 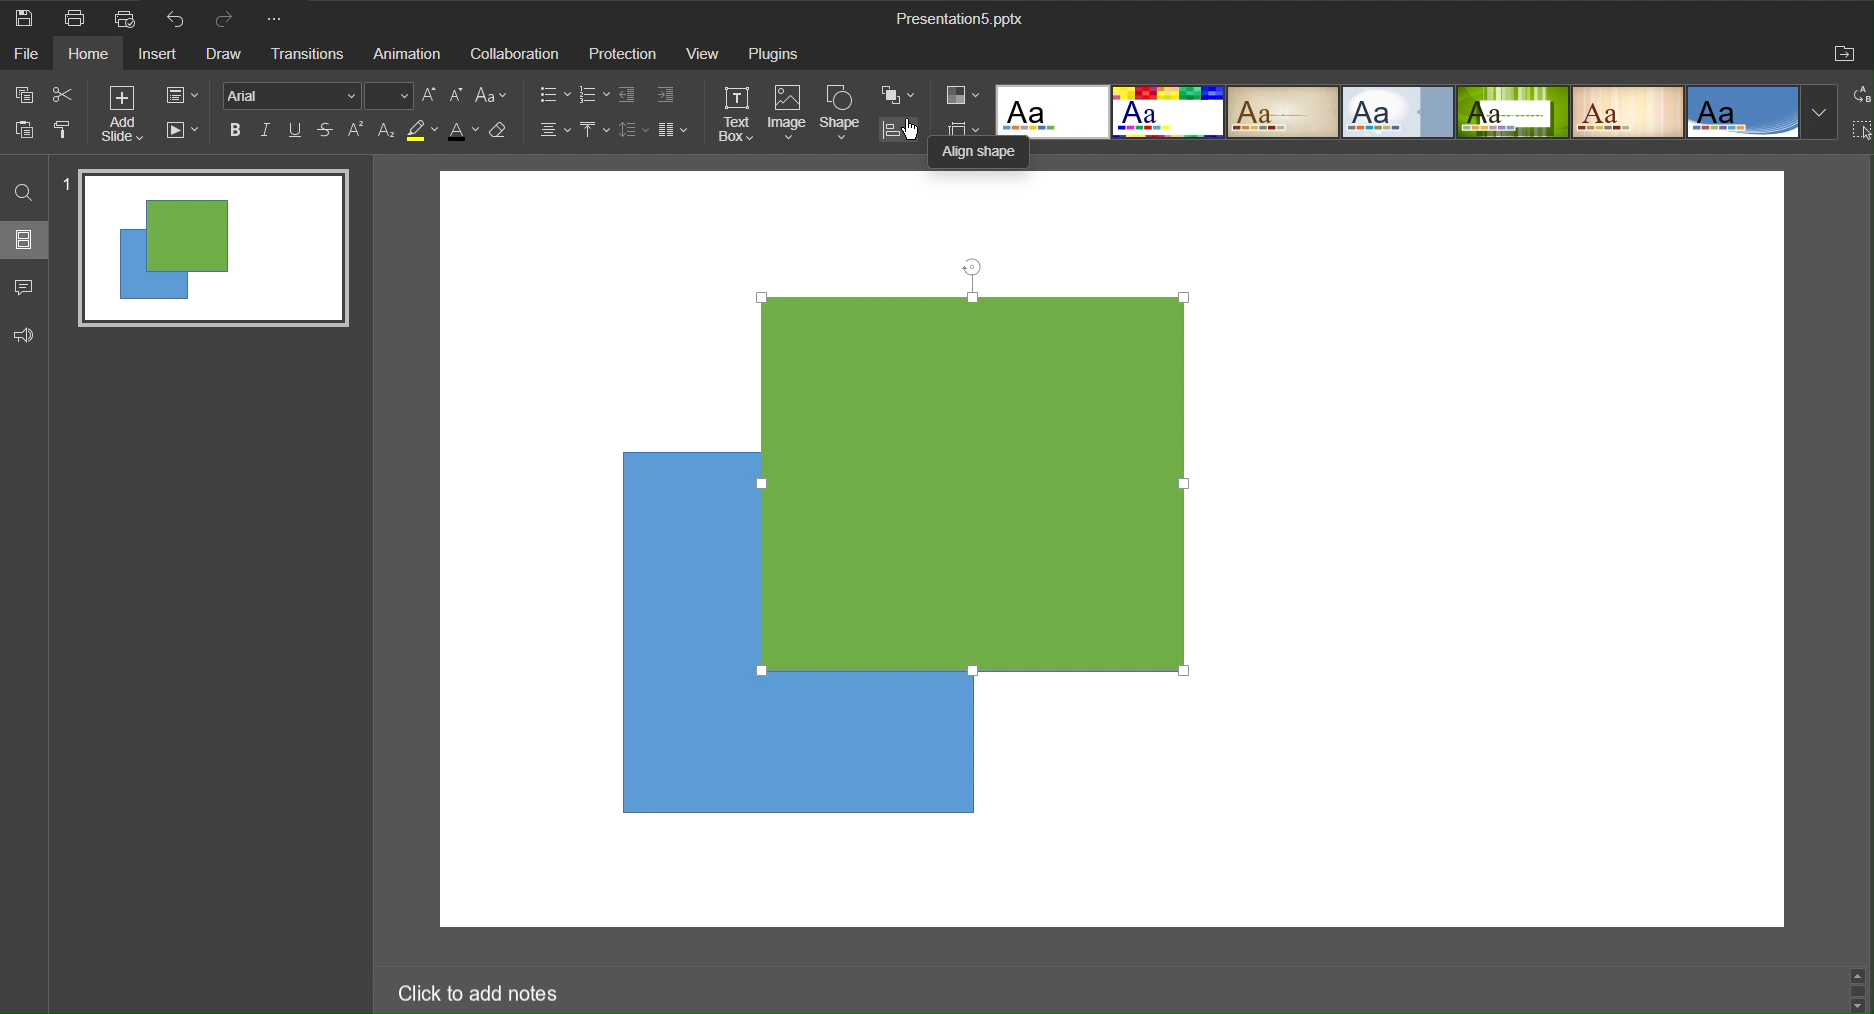 I want to click on Bullet list, so click(x=550, y=95).